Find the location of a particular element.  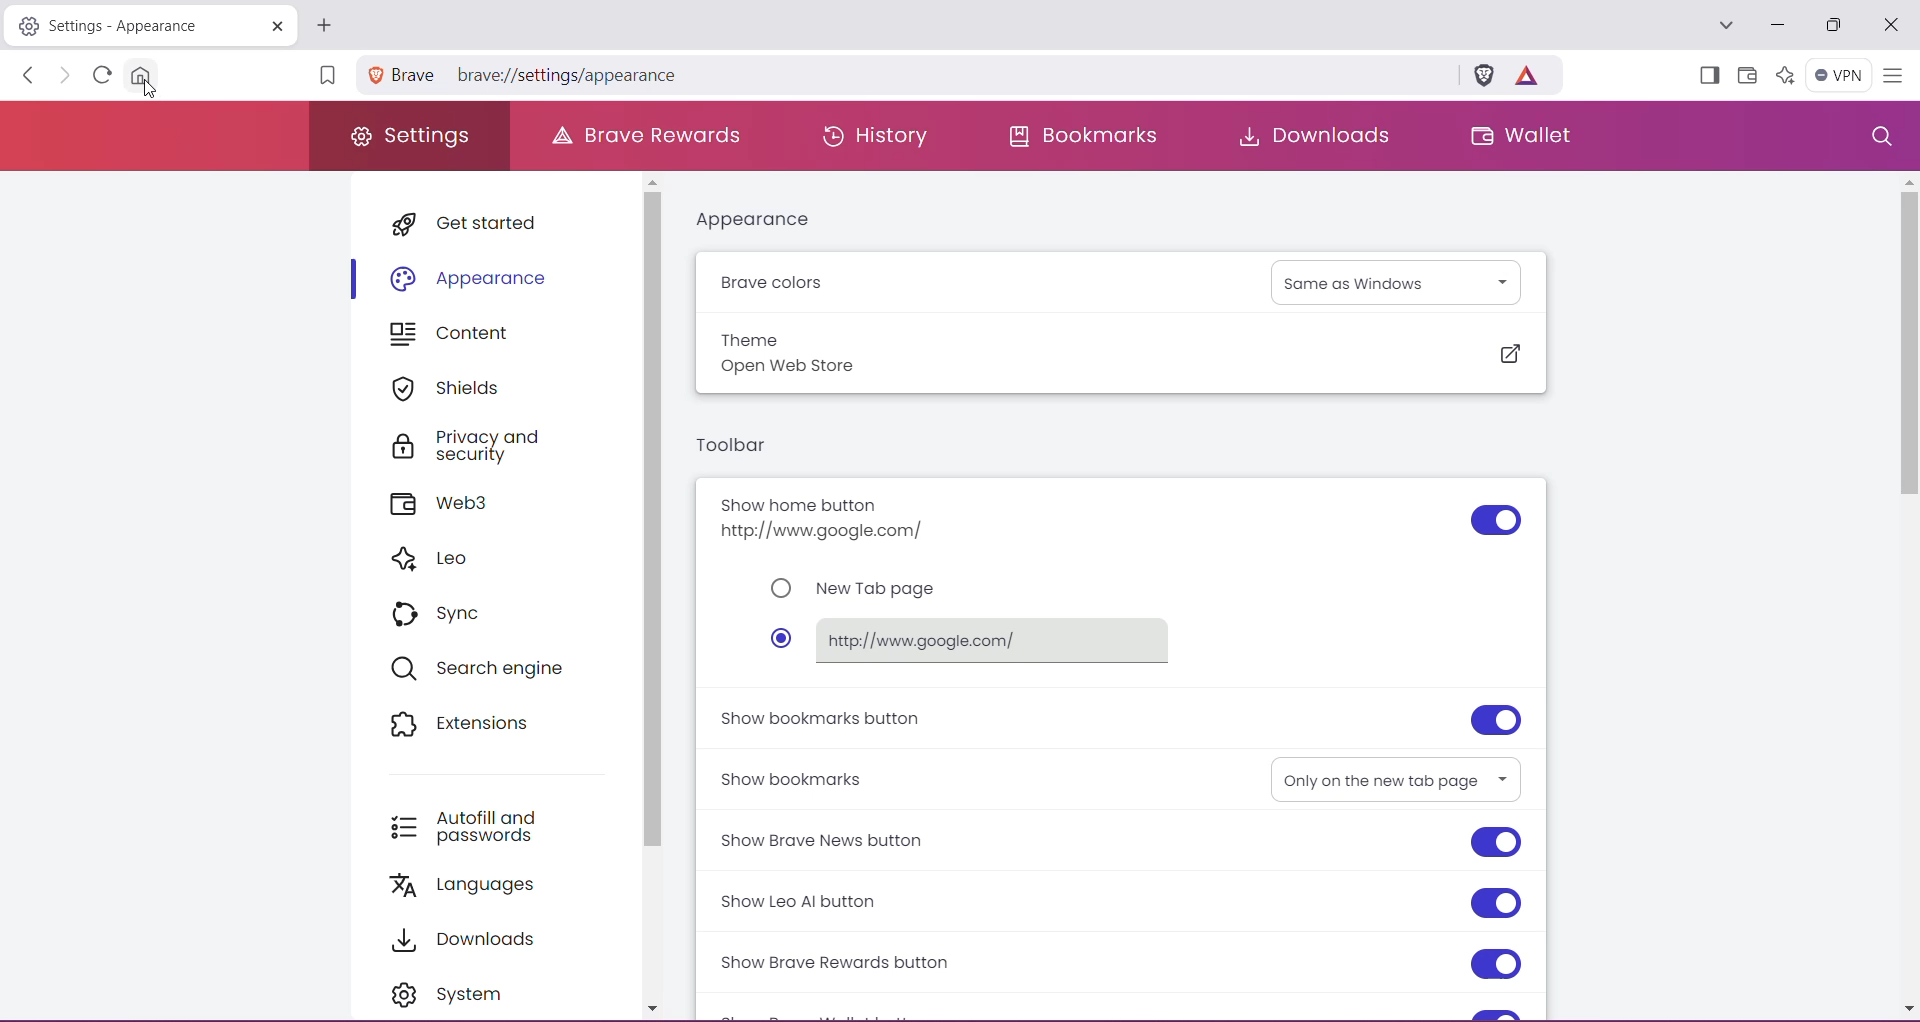

Shields is located at coordinates (453, 388).